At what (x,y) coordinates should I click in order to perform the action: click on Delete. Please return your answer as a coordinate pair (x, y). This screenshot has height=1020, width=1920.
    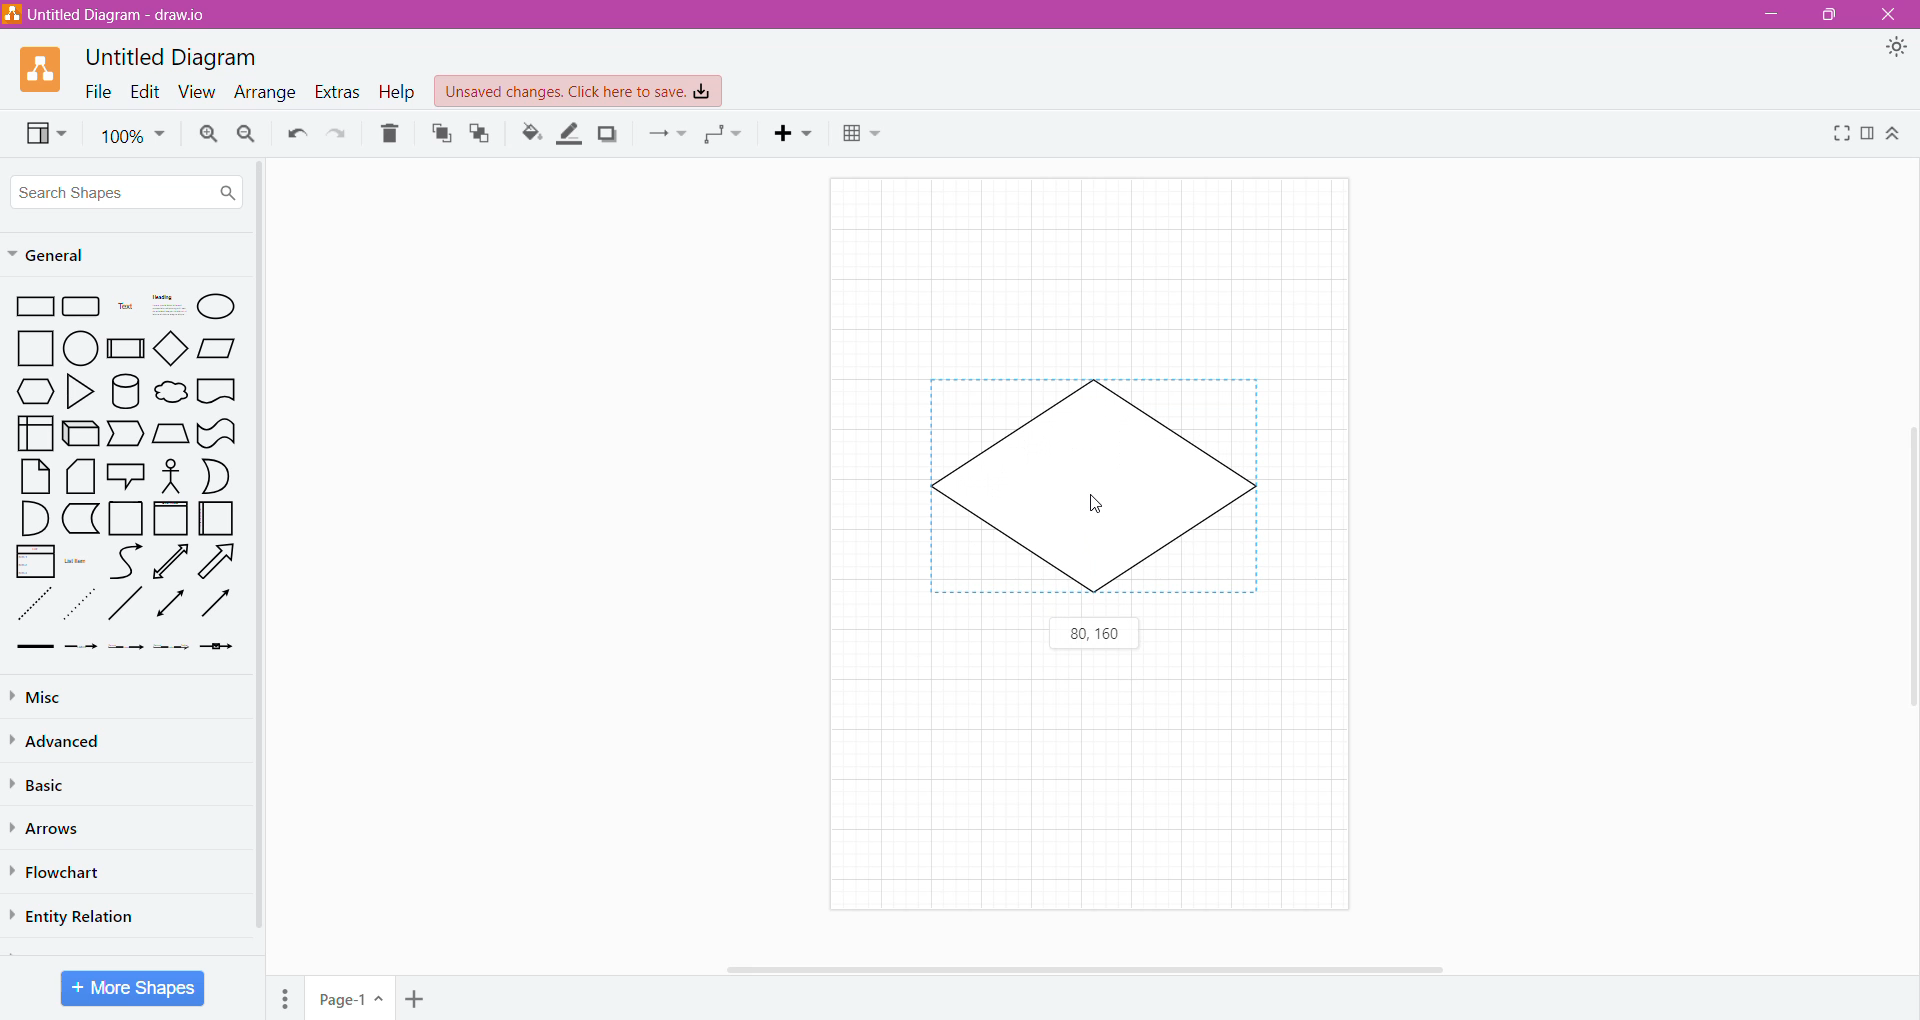
    Looking at the image, I should click on (391, 134).